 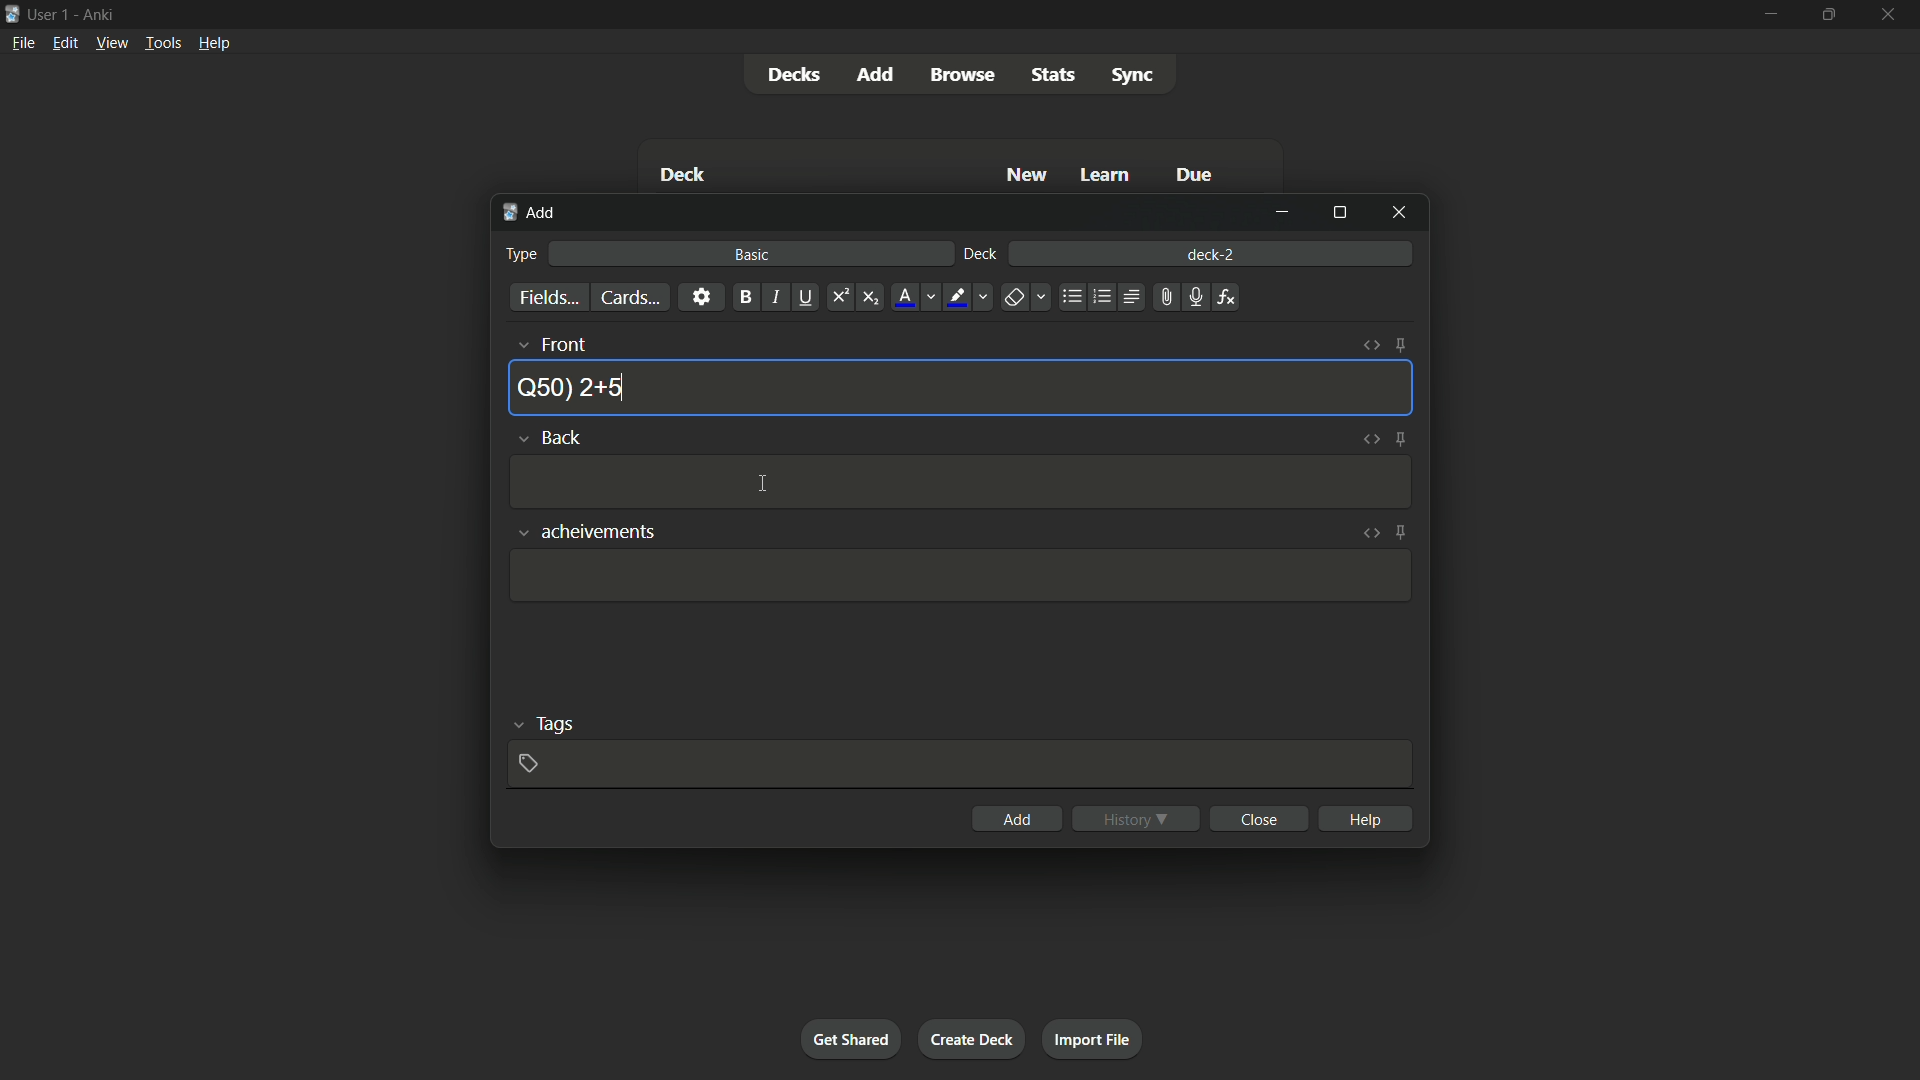 What do you see at coordinates (529, 213) in the screenshot?
I see `add` at bounding box center [529, 213].